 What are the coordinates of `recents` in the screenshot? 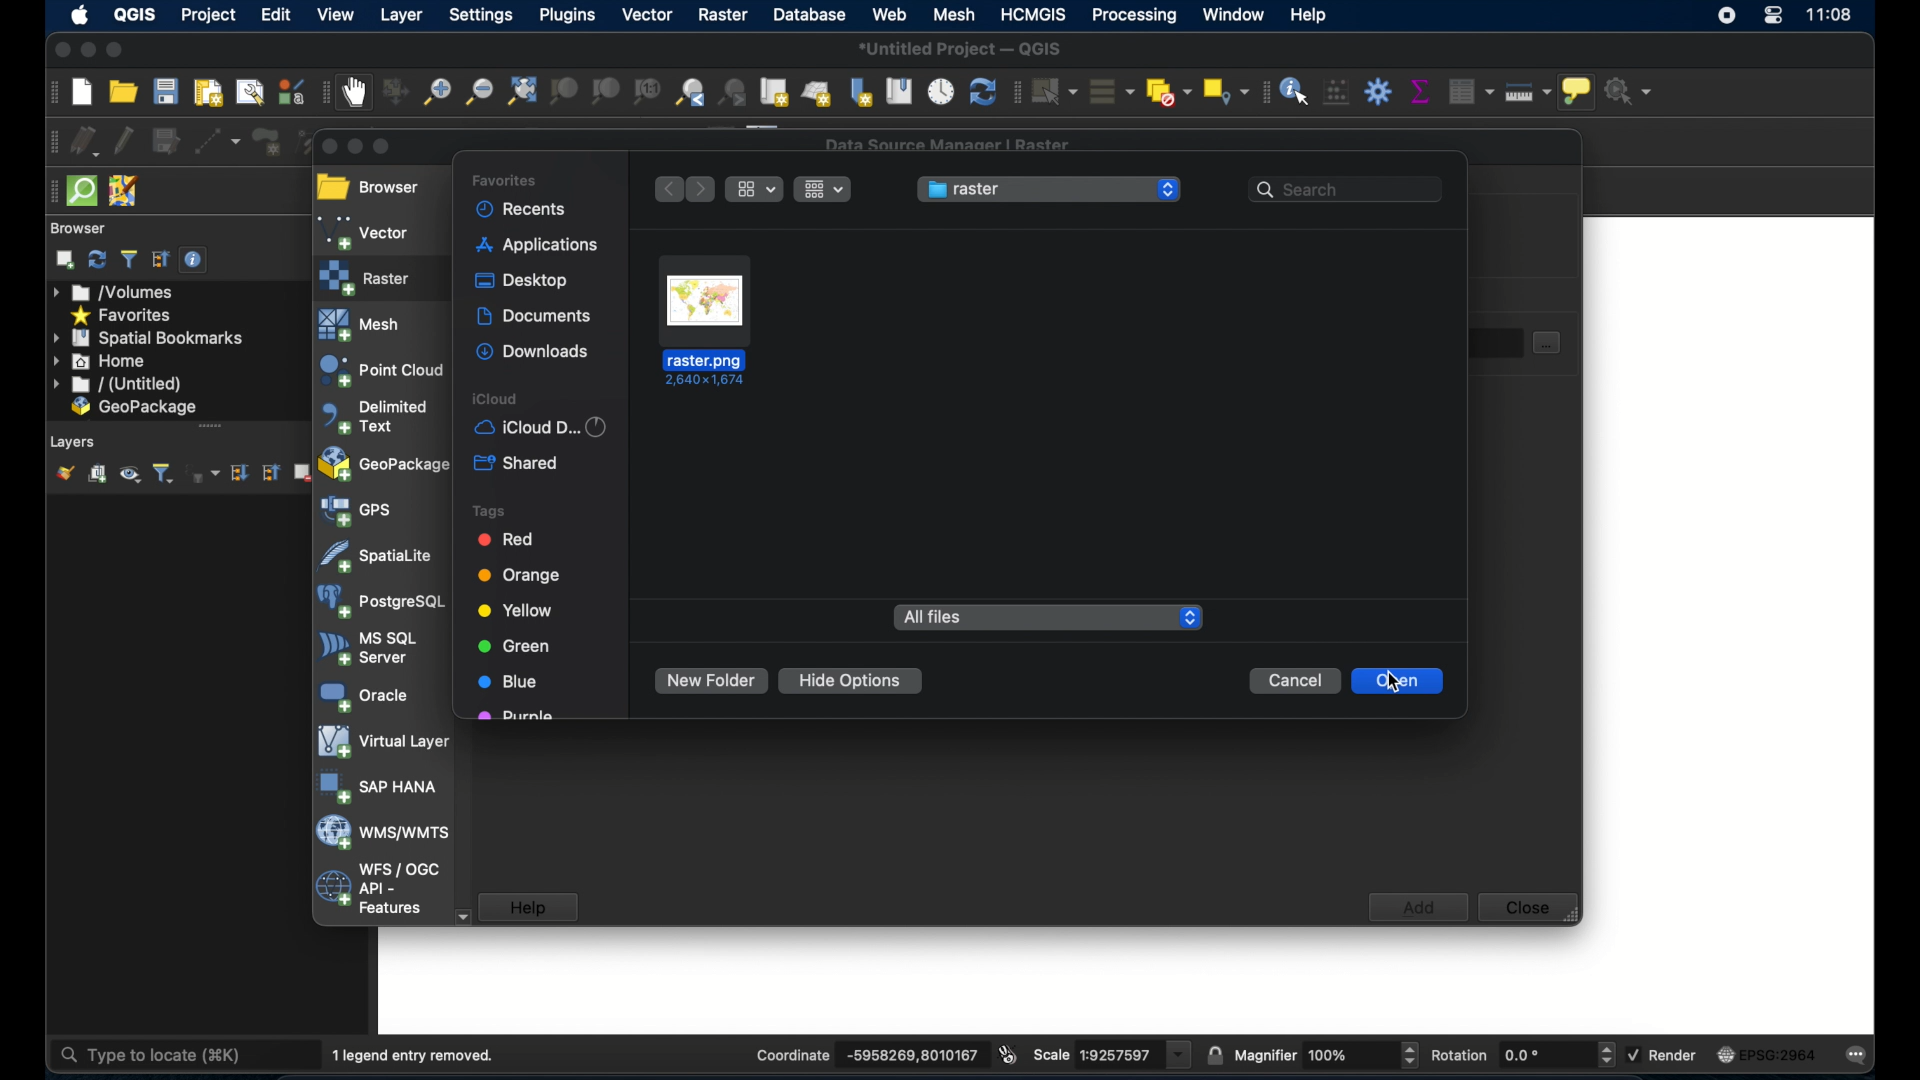 It's located at (521, 209).